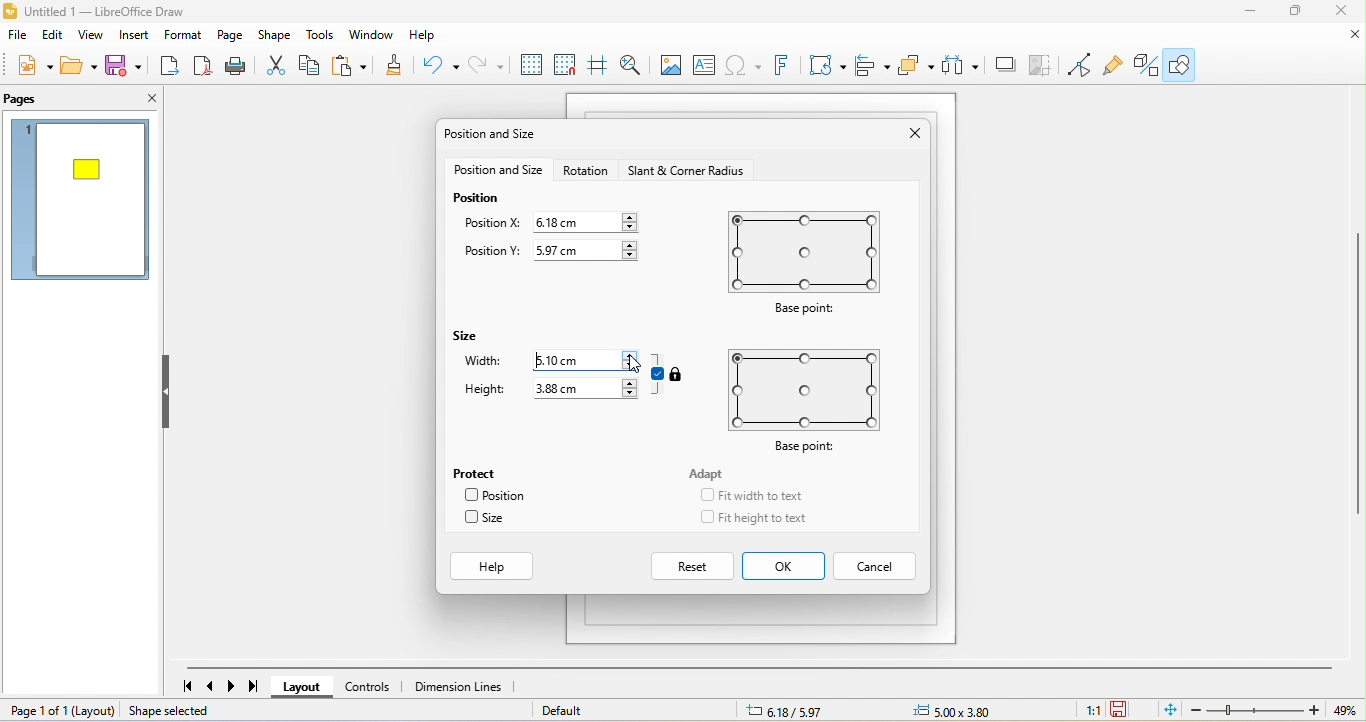 Image resolution: width=1366 pixels, height=722 pixels. I want to click on format, so click(187, 37).